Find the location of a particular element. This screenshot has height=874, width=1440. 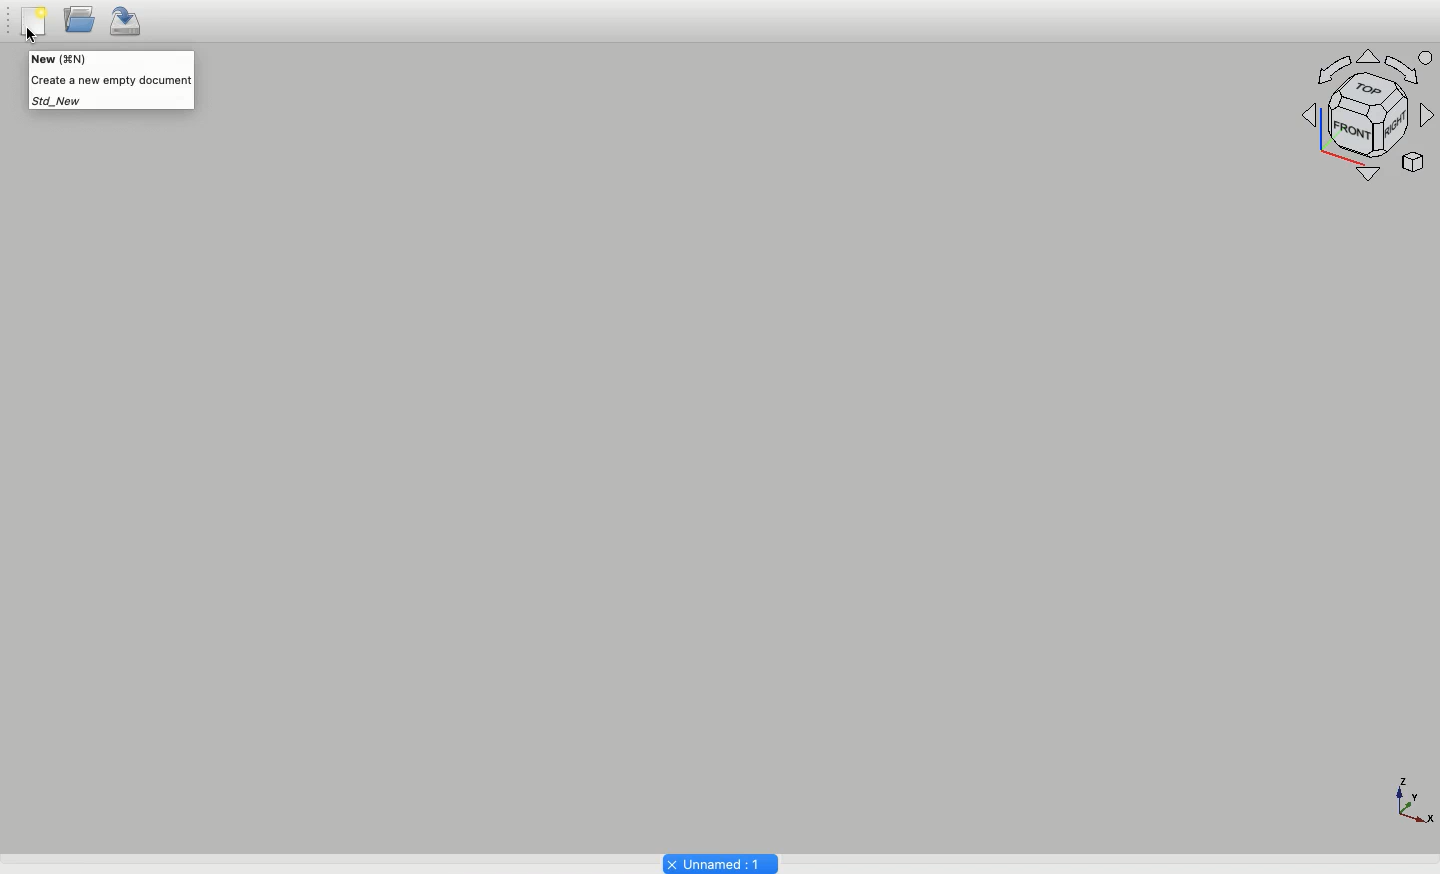

New is located at coordinates (33, 25).